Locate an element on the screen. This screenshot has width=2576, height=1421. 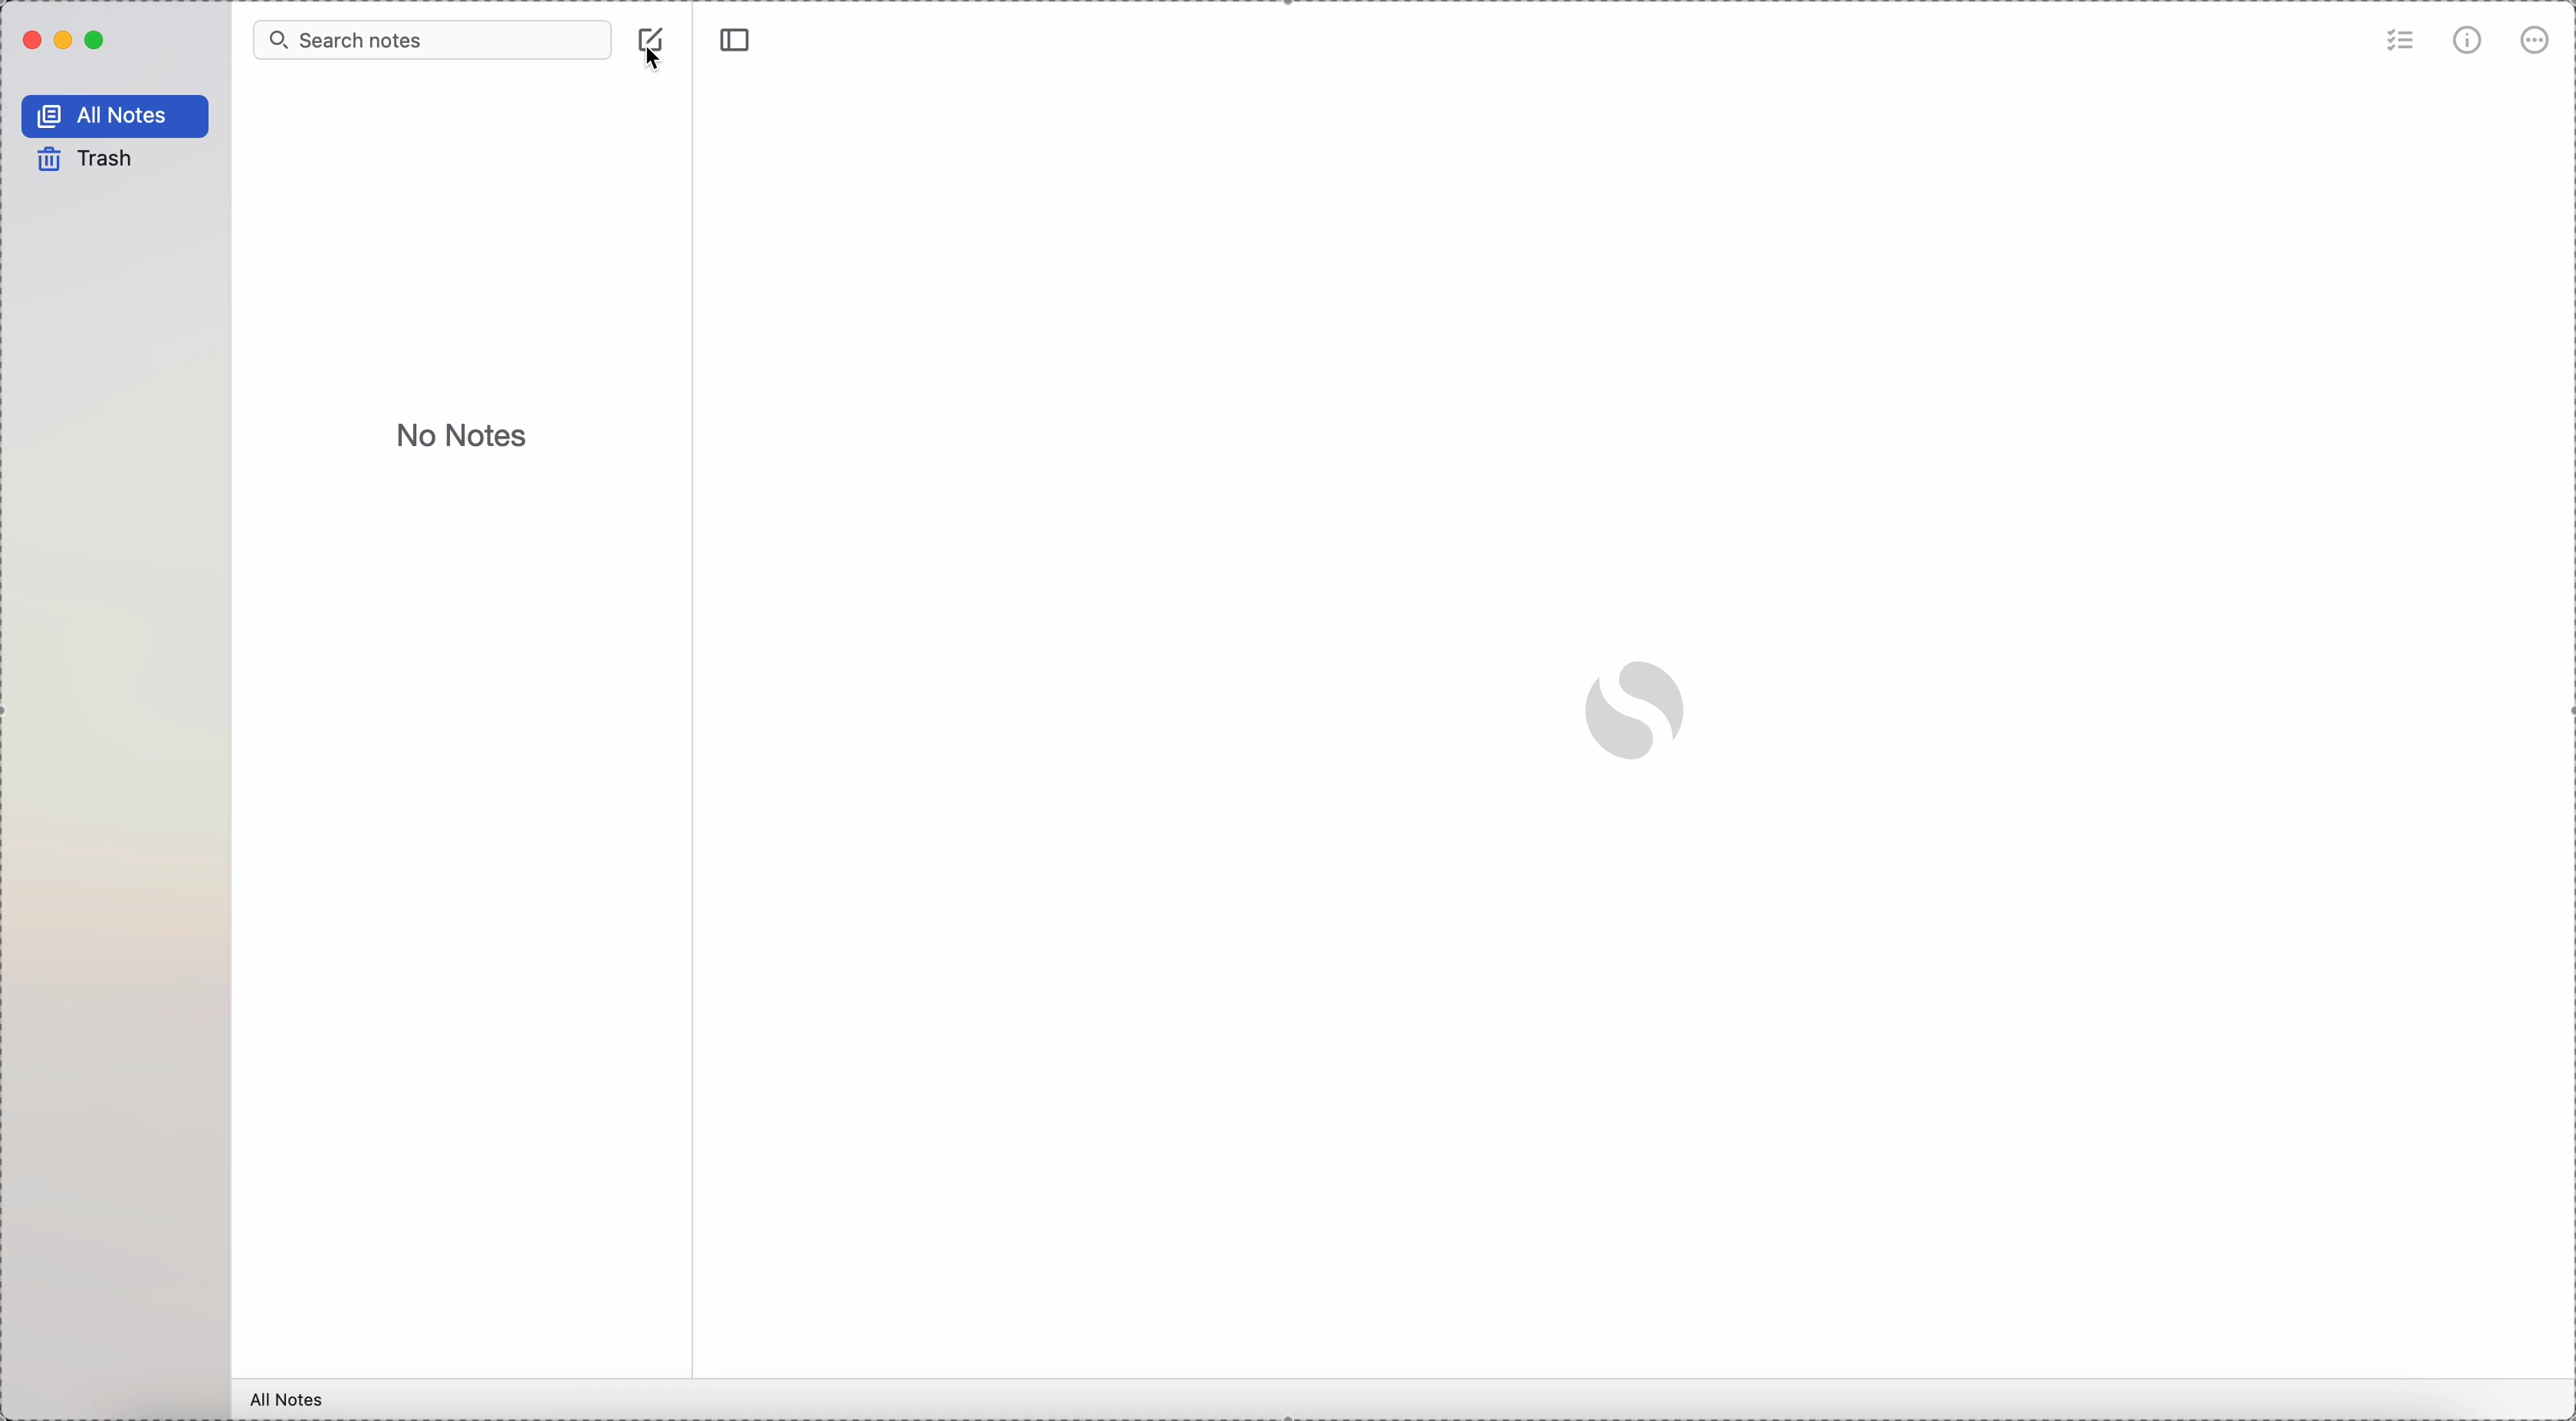
create note is located at coordinates (652, 37).